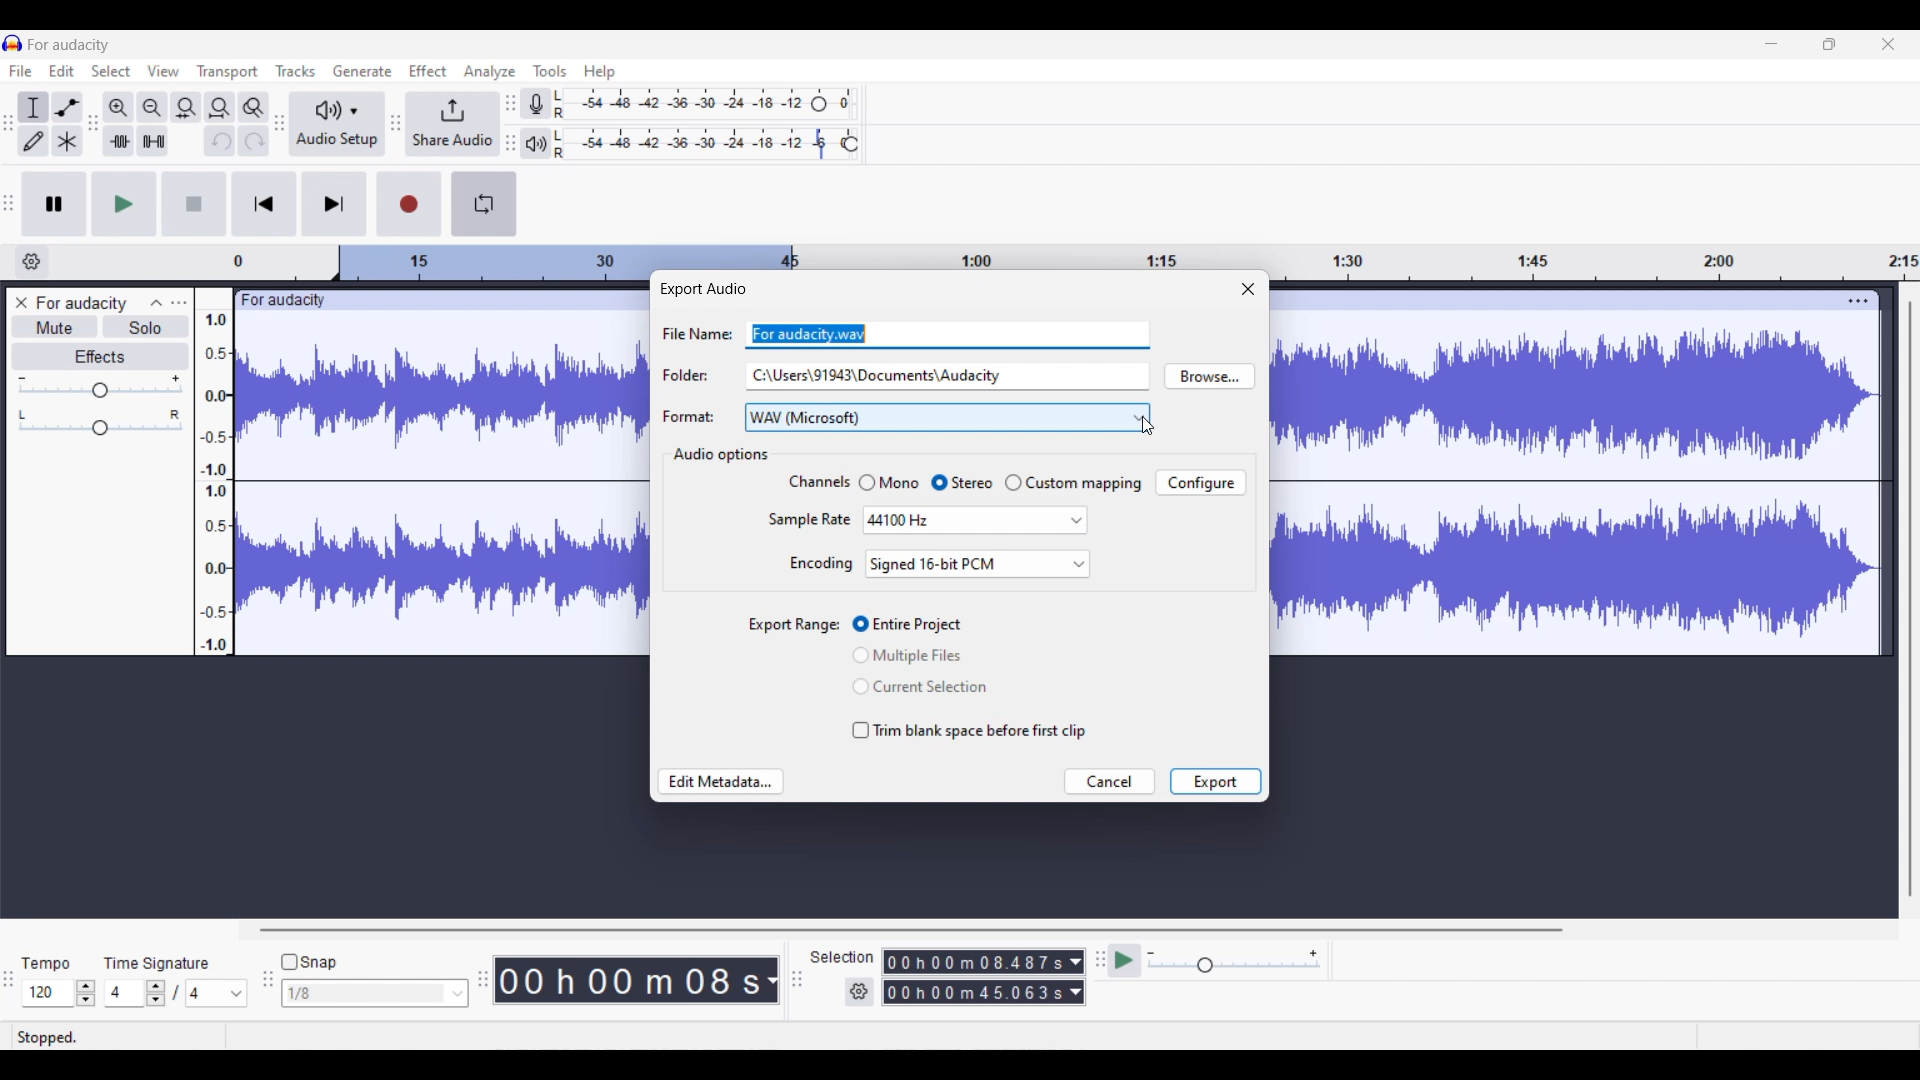 The width and height of the screenshot is (1920, 1080). What do you see at coordinates (86, 993) in the screenshot?
I see `Increase/Decrease tempo` at bounding box center [86, 993].